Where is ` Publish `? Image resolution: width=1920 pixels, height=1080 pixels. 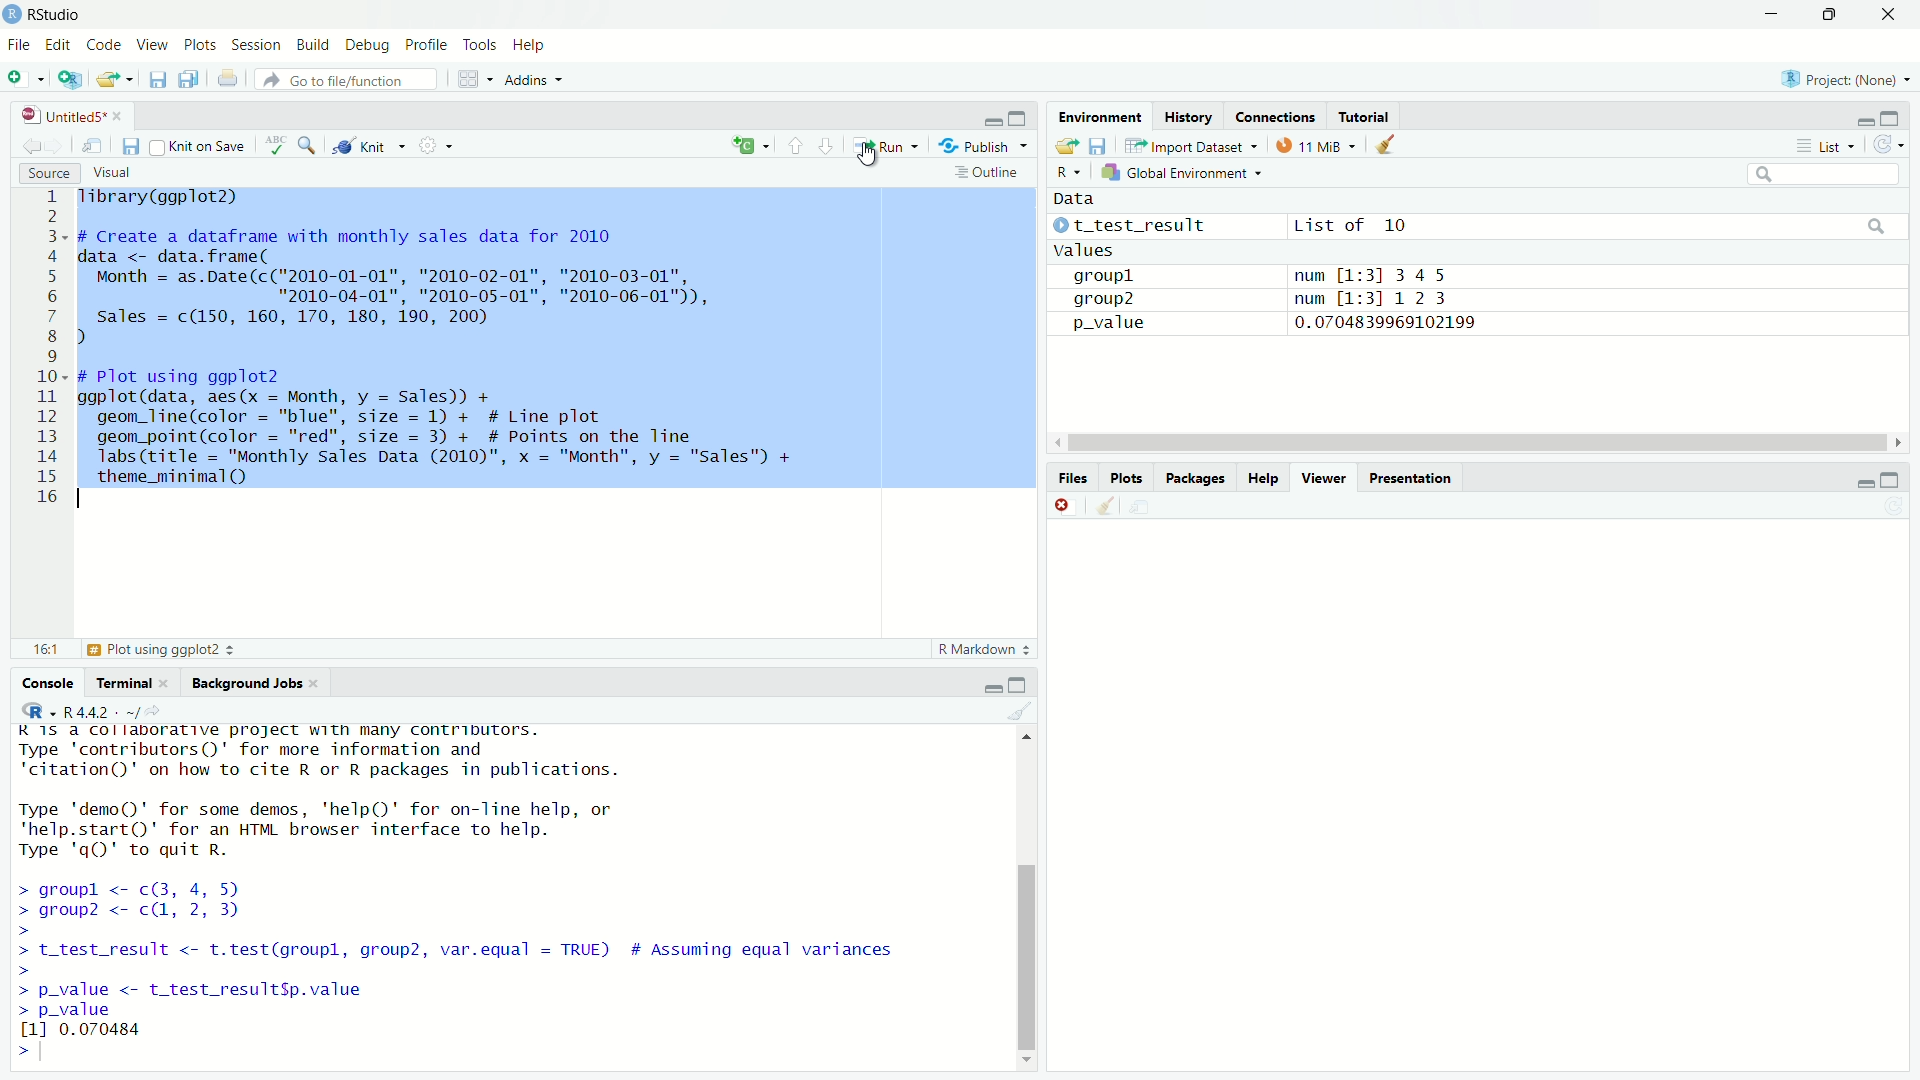  Publish  is located at coordinates (988, 146).